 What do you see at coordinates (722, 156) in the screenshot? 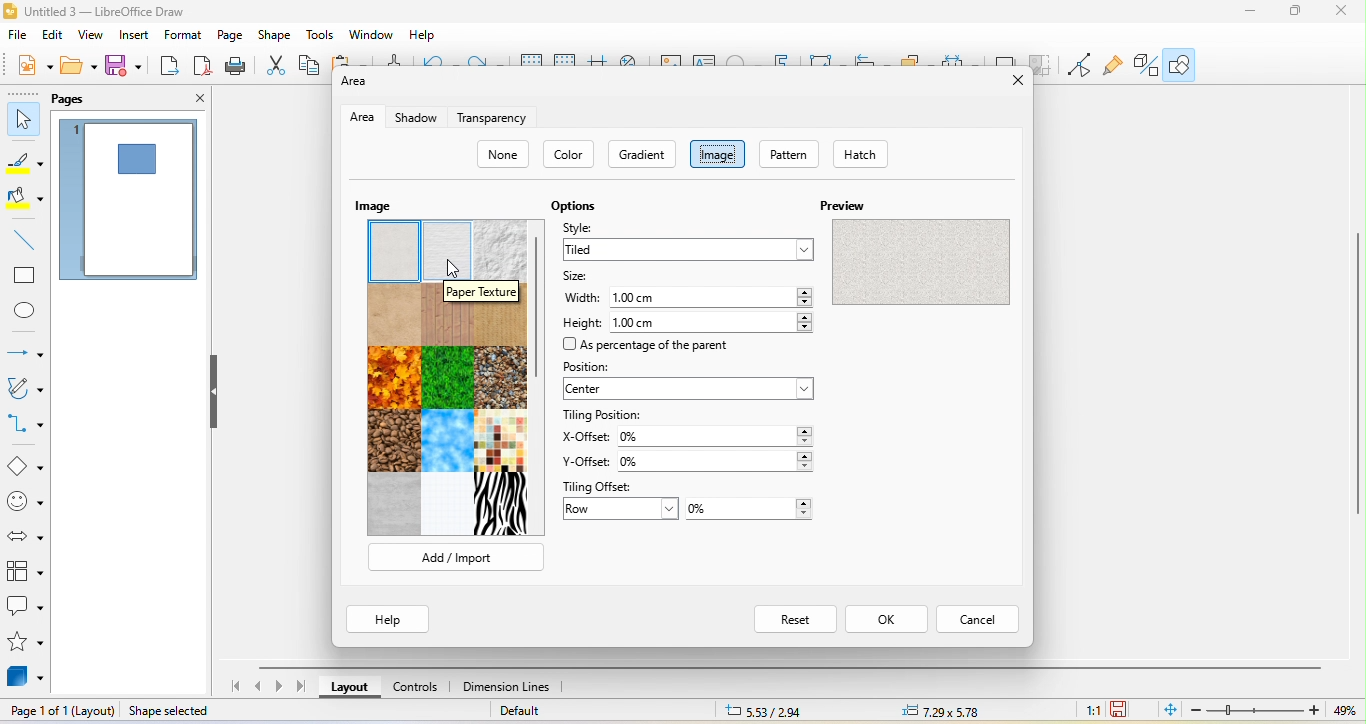
I see `image` at bounding box center [722, 156].